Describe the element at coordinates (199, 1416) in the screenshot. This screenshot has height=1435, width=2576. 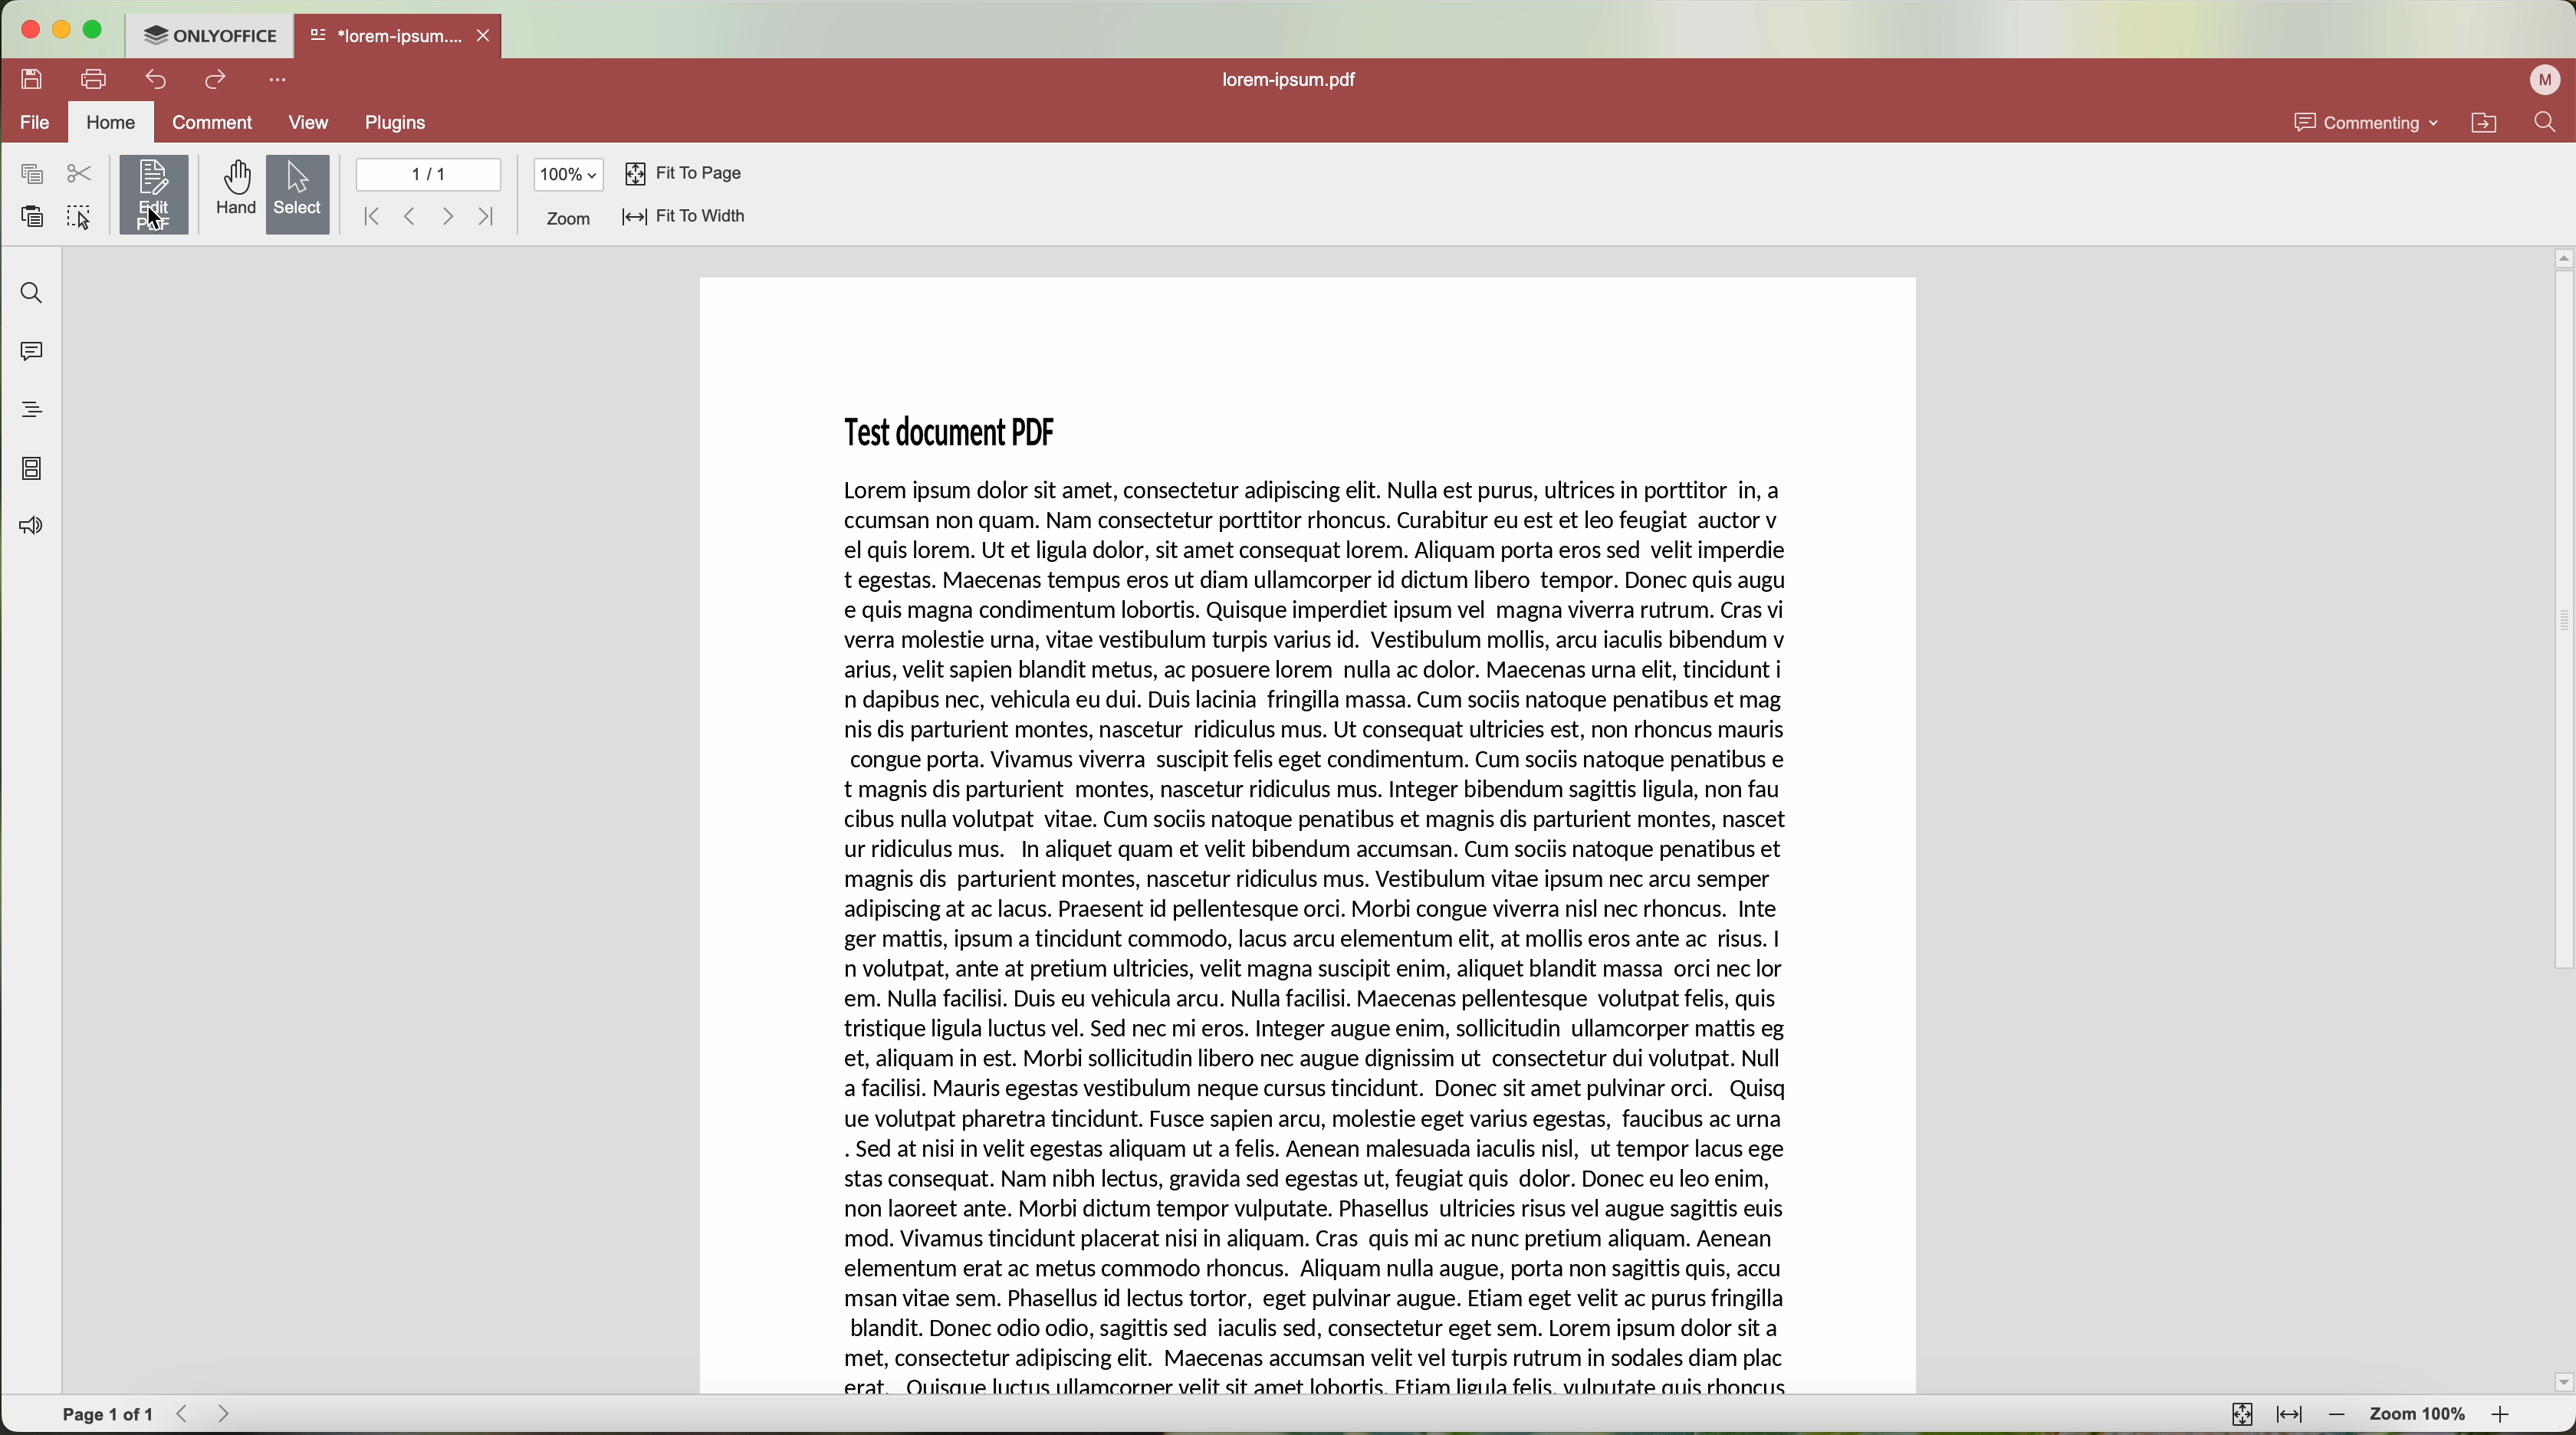
I see `navigate arrows` at that location.